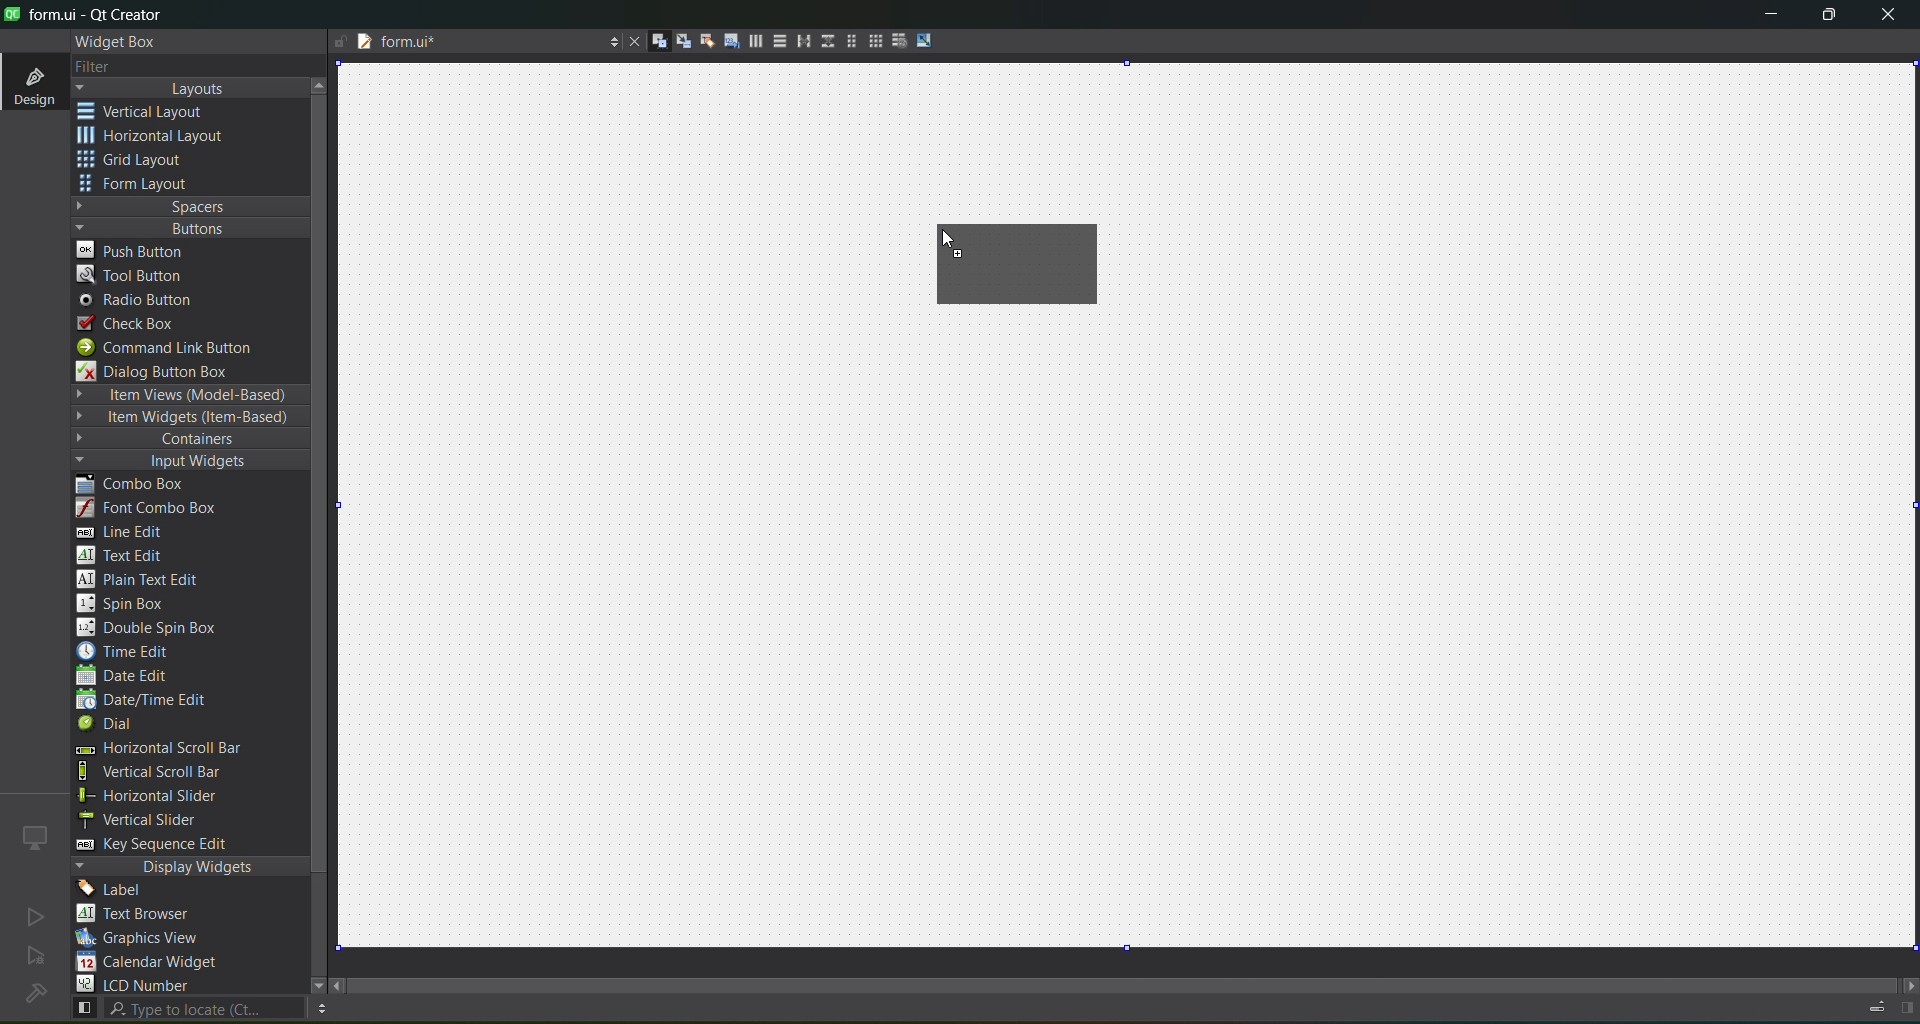  I want to click on layout horizontally, so click(749, 44).